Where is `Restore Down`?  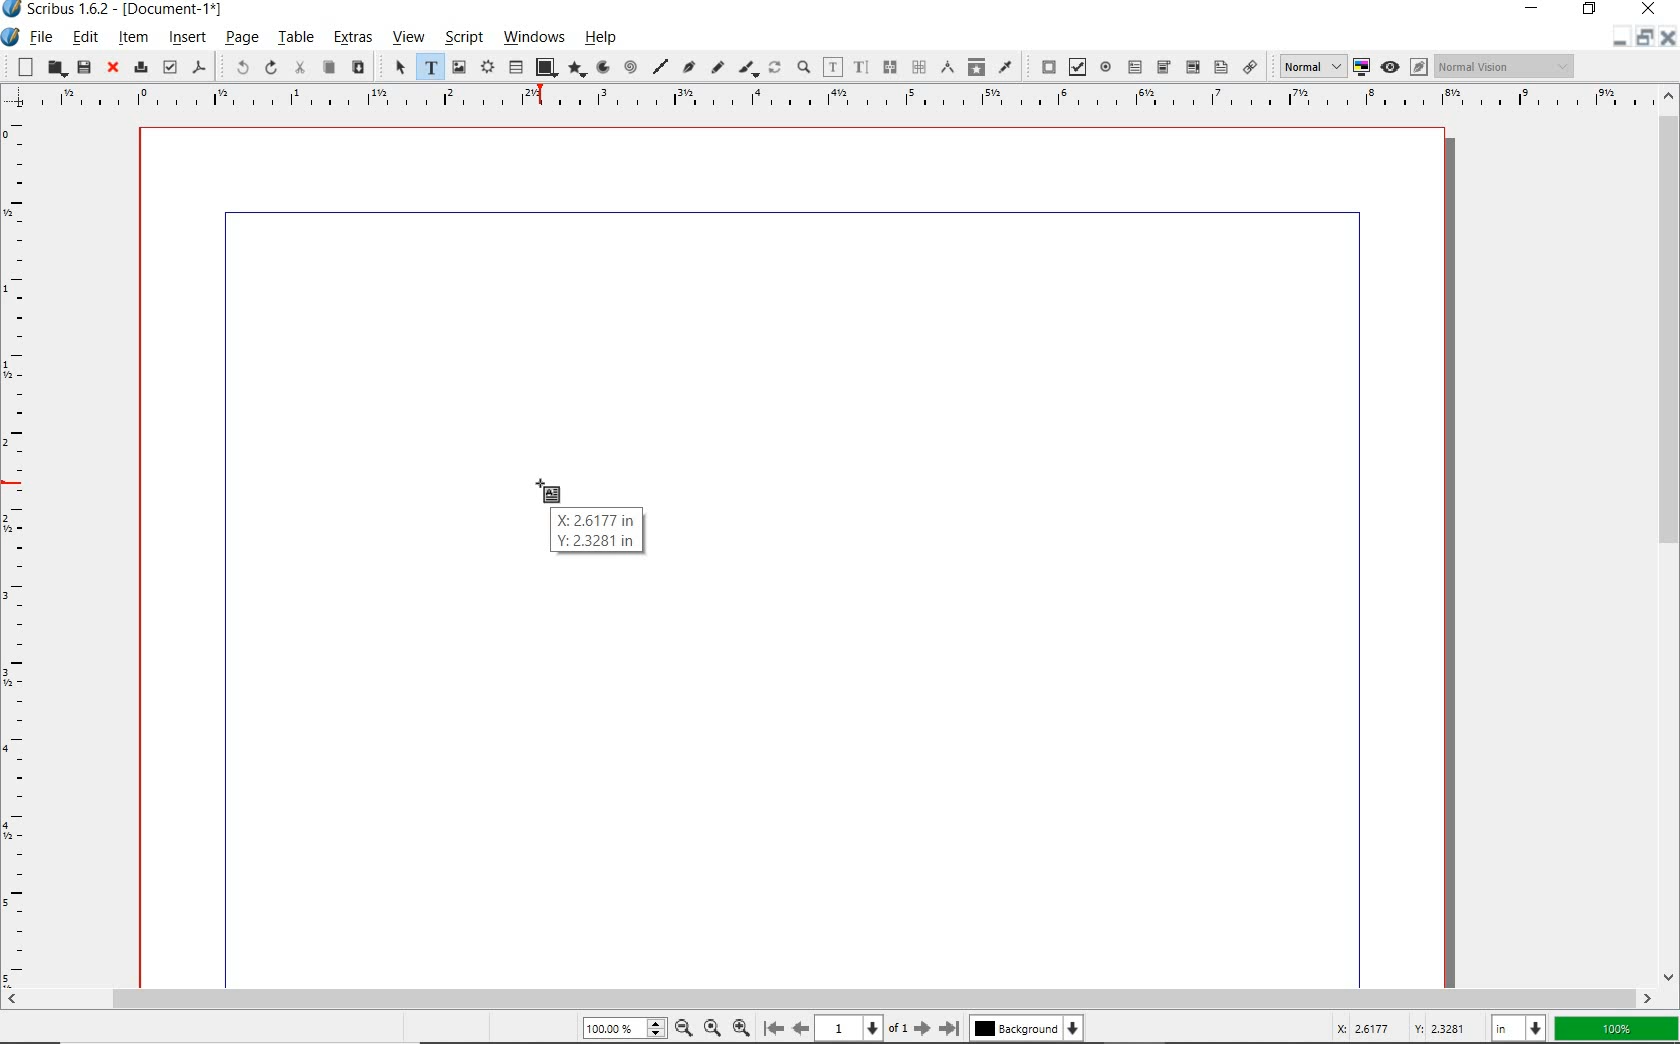
Restore Down is located at coordinates (1619, 37).